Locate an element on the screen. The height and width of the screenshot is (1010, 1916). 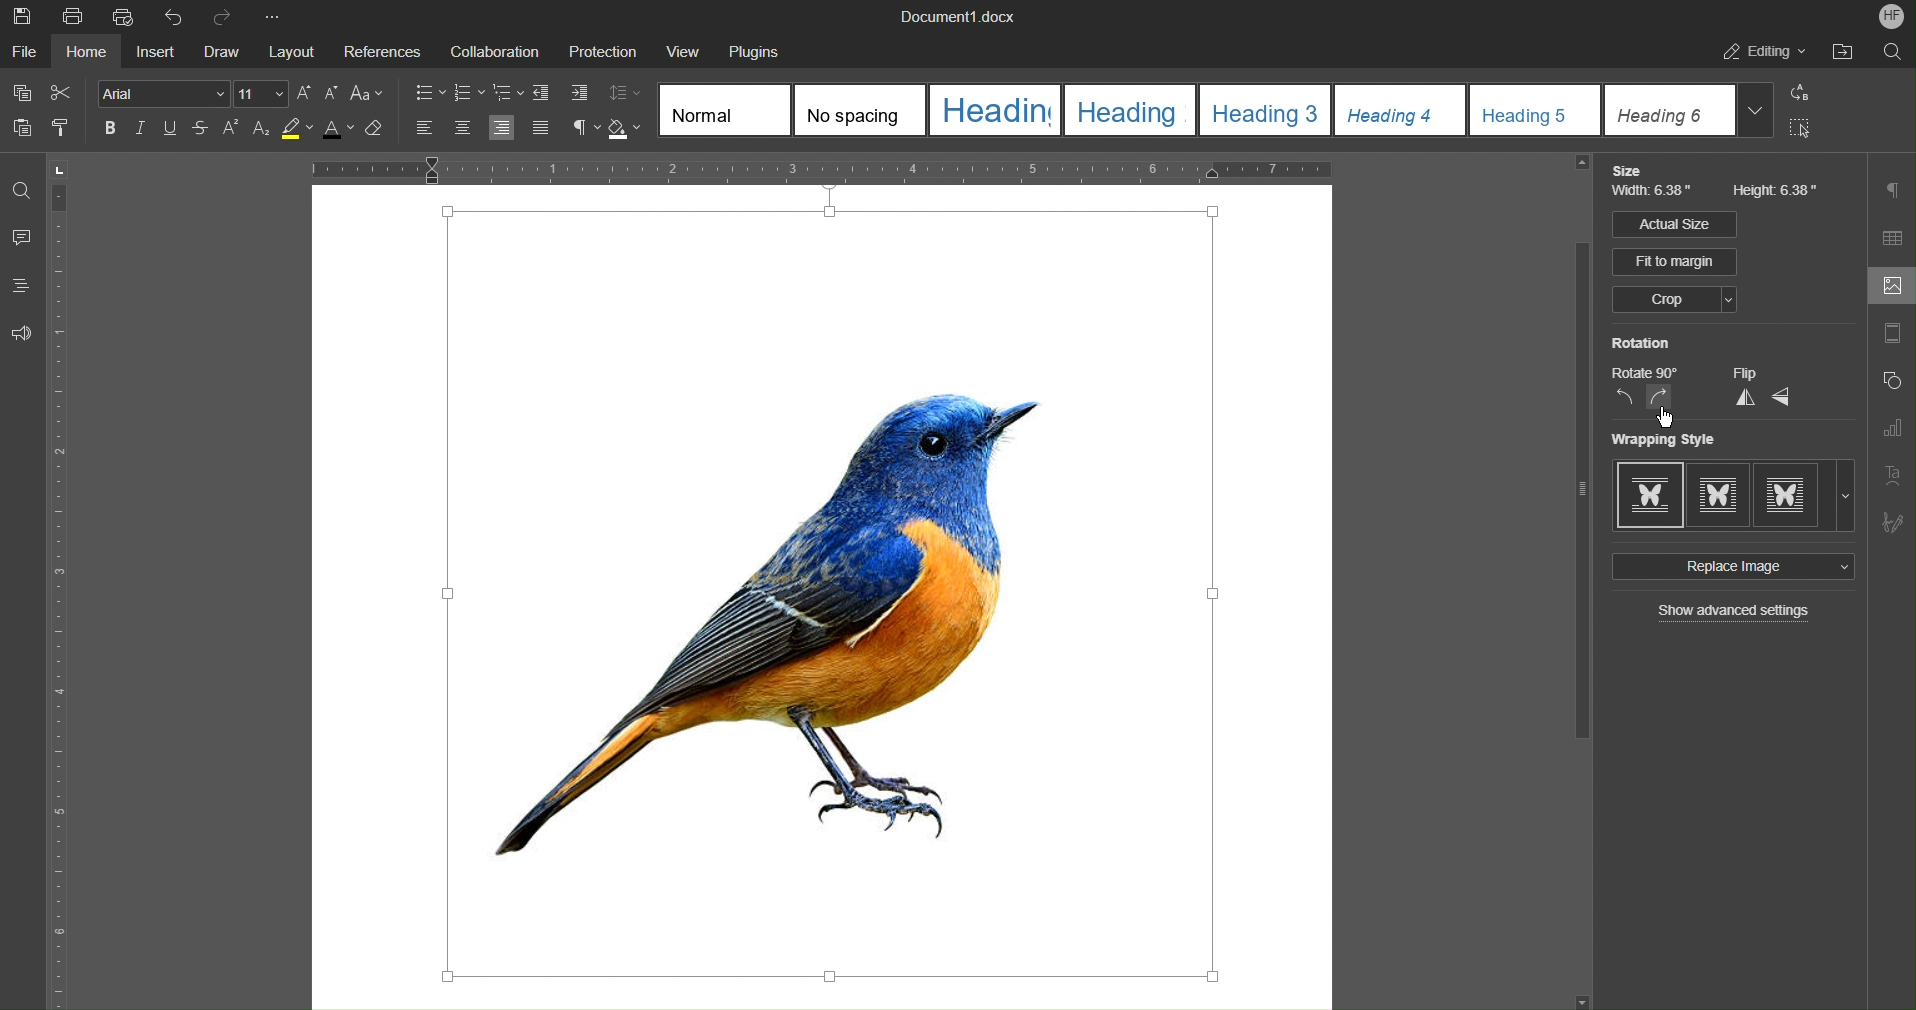
cursor is located at coordinates (1664, 416).